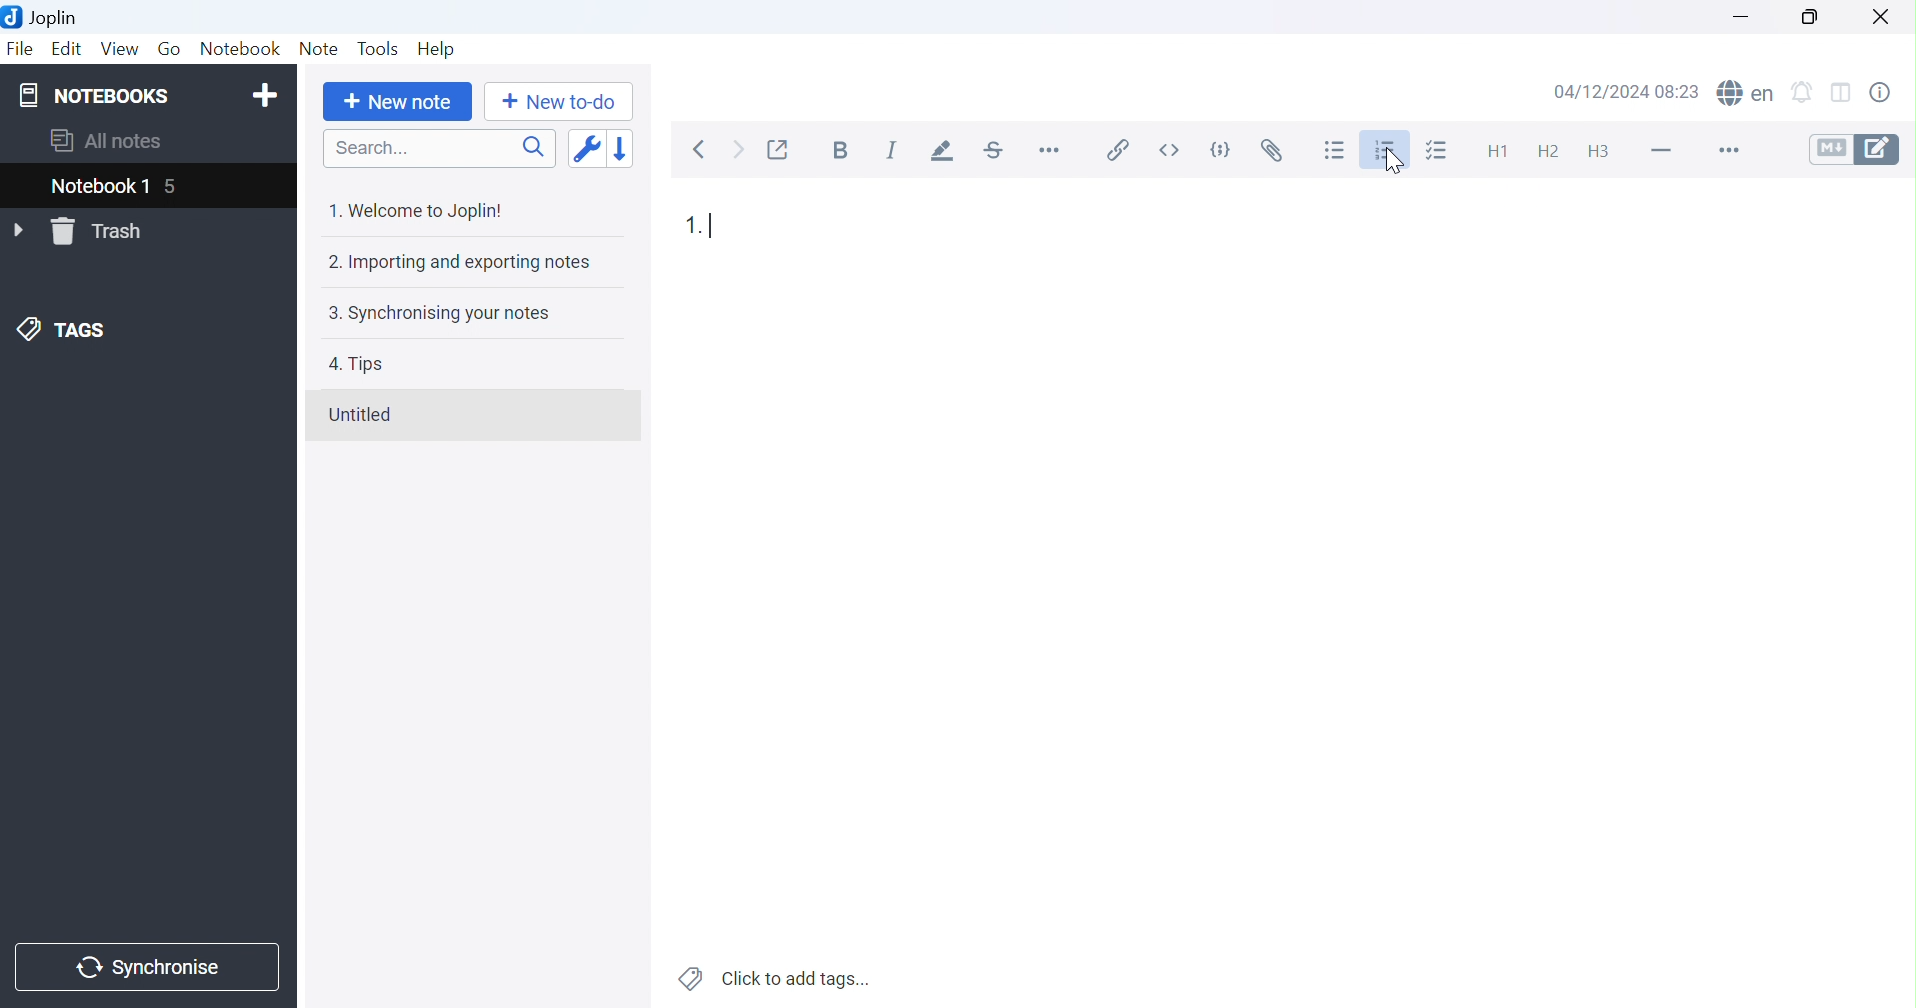 The image size is (1916, 1008). What do you see at coordinates (738, 150) in the screenshot?
I see `Forward` at bounding box center [738, 150].